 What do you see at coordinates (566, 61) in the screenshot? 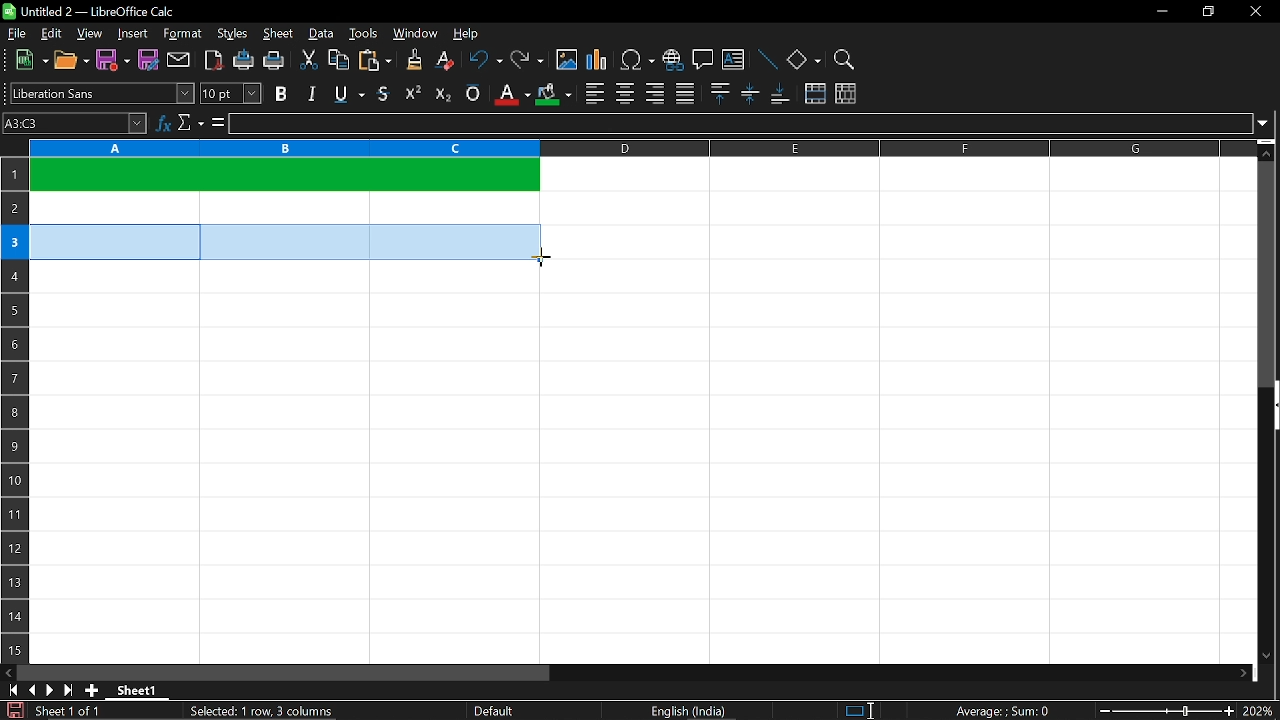
I see `insert image` at bounding box center [566, 61].